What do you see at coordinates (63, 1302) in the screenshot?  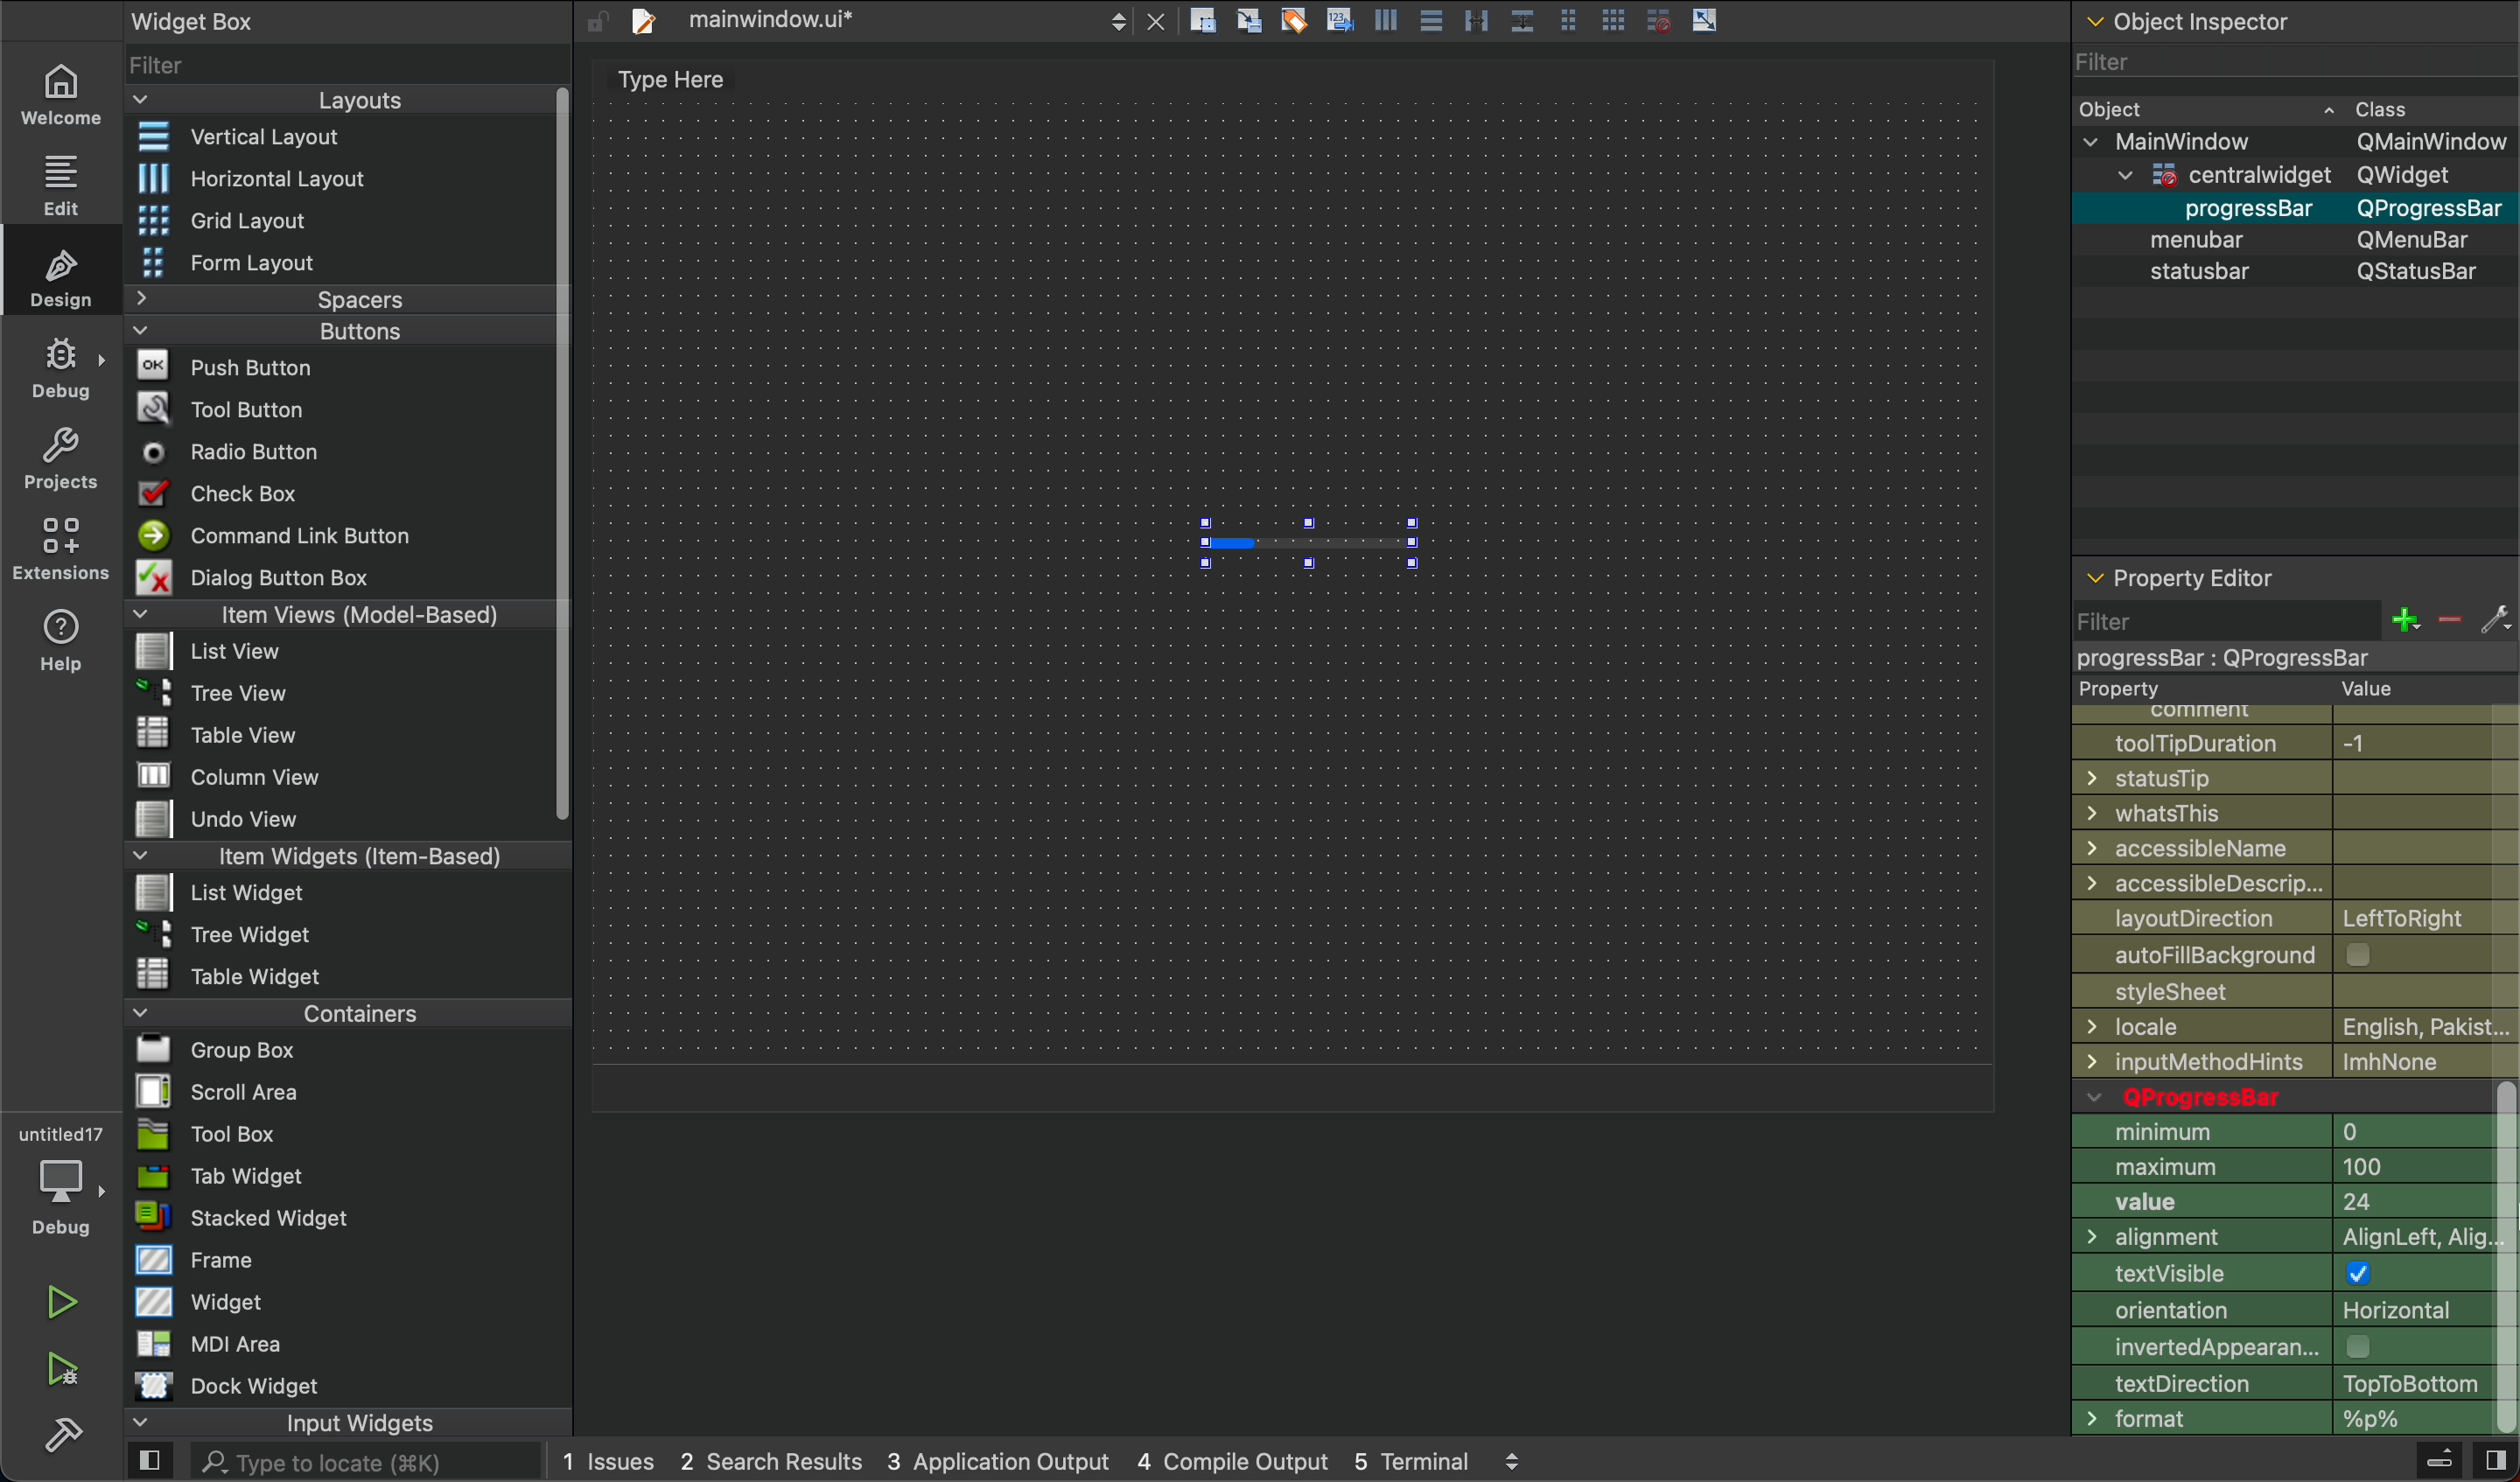 I see `run` at bounding box center [63, 1302].